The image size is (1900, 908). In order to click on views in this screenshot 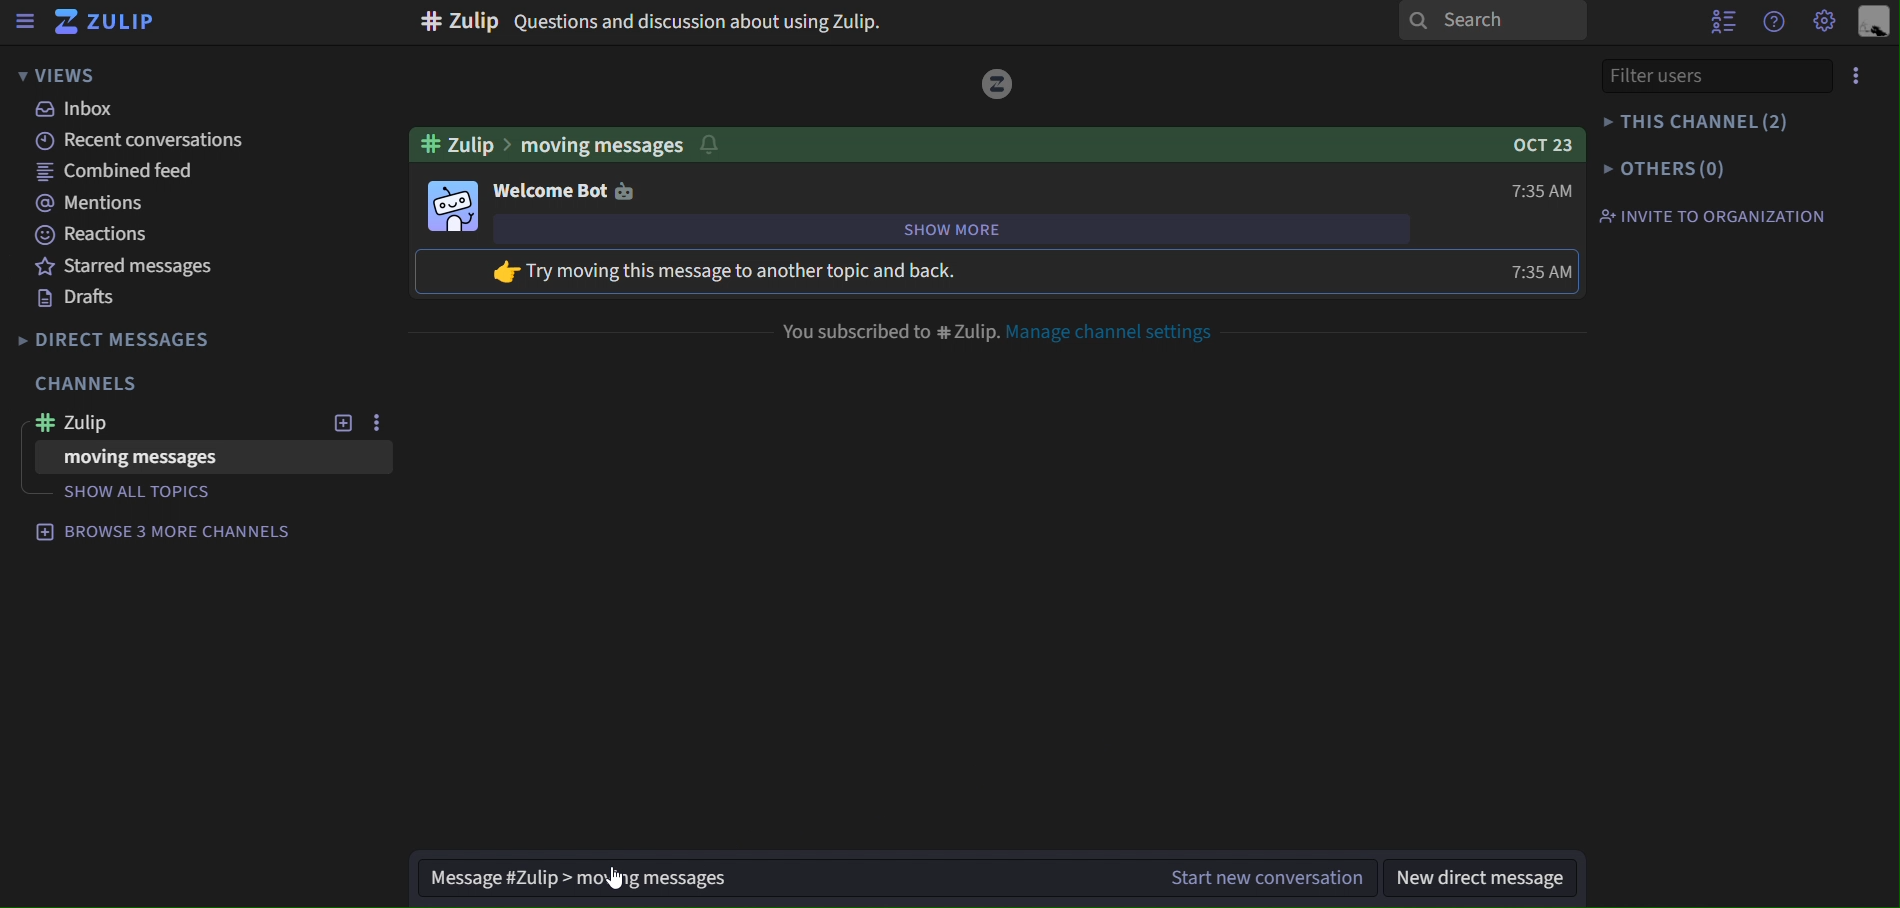, I will do `click(62, 73)`.